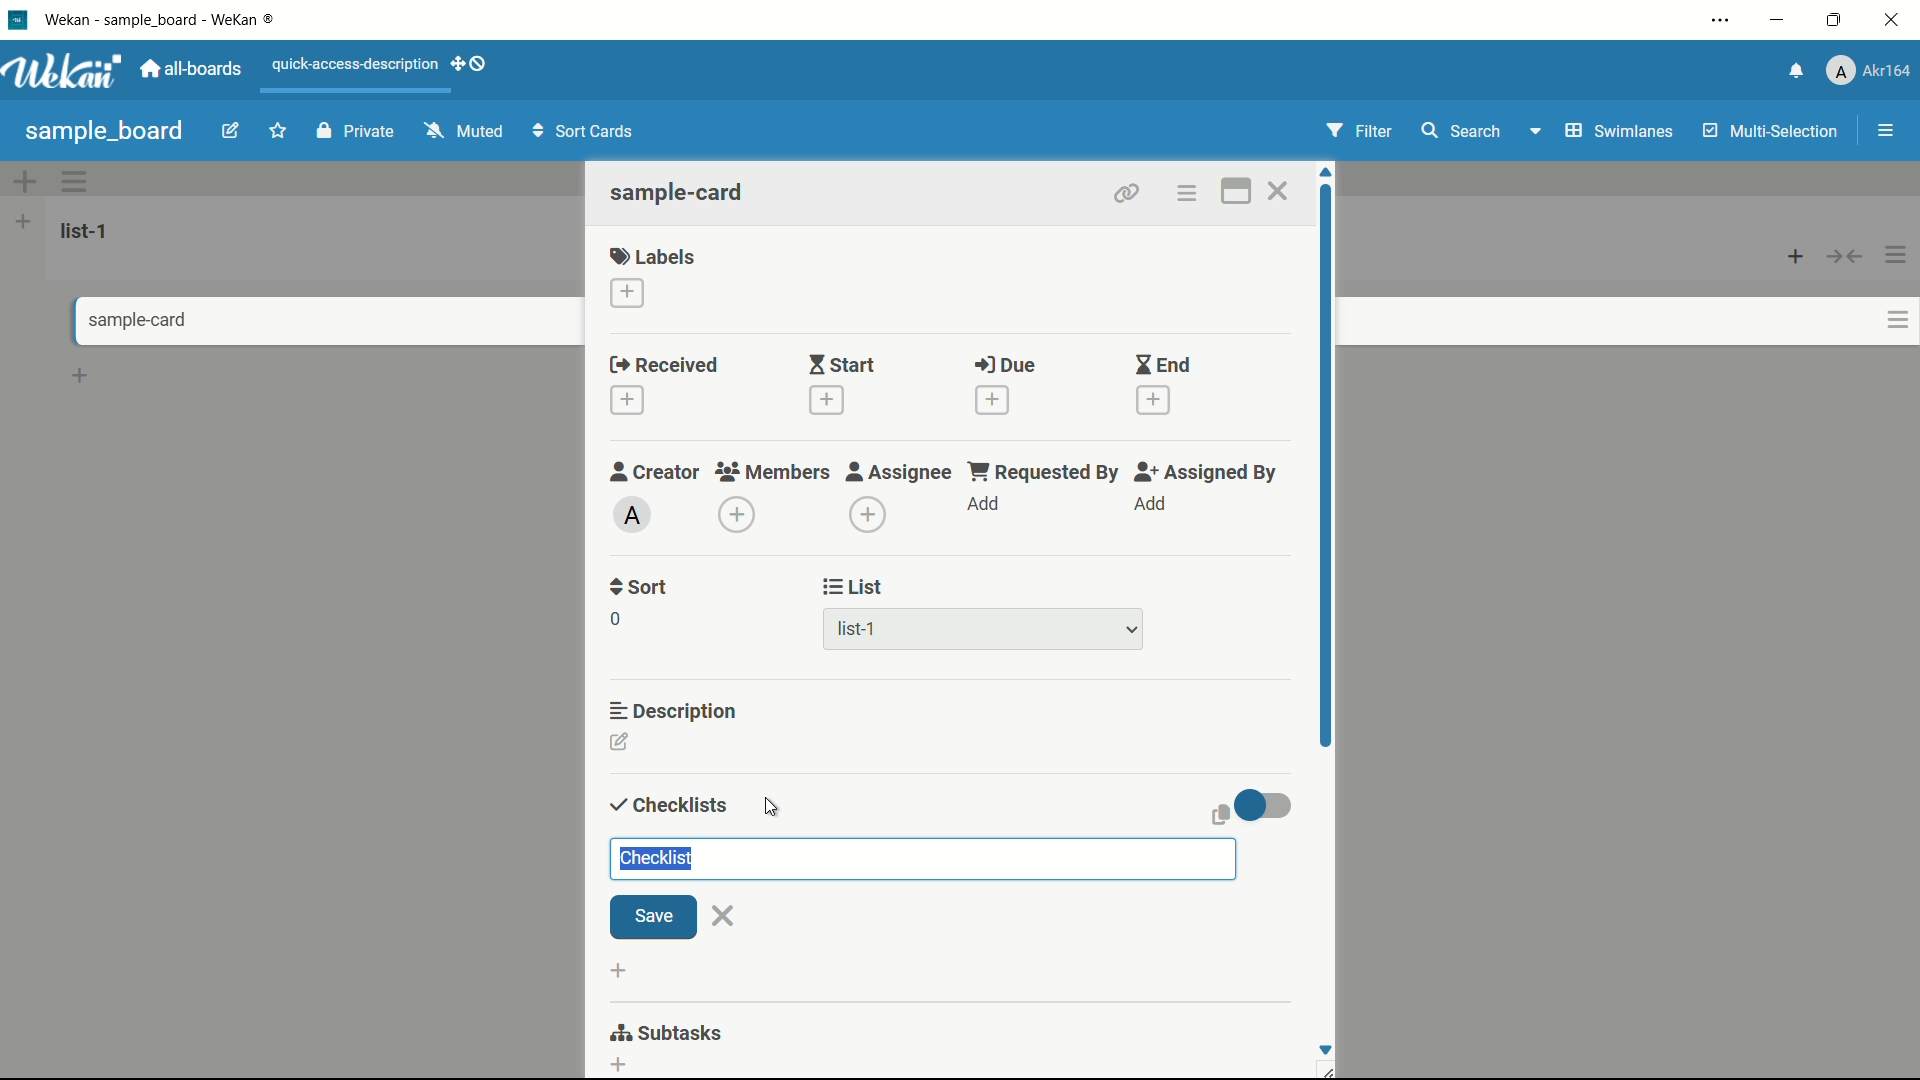 Image resolution: width=1920 pixels, height=1080 pixels. What do you see at coordinates (76, 181) in the screenshot?
I see `swimlane actions` at bounding box center [76, 181].